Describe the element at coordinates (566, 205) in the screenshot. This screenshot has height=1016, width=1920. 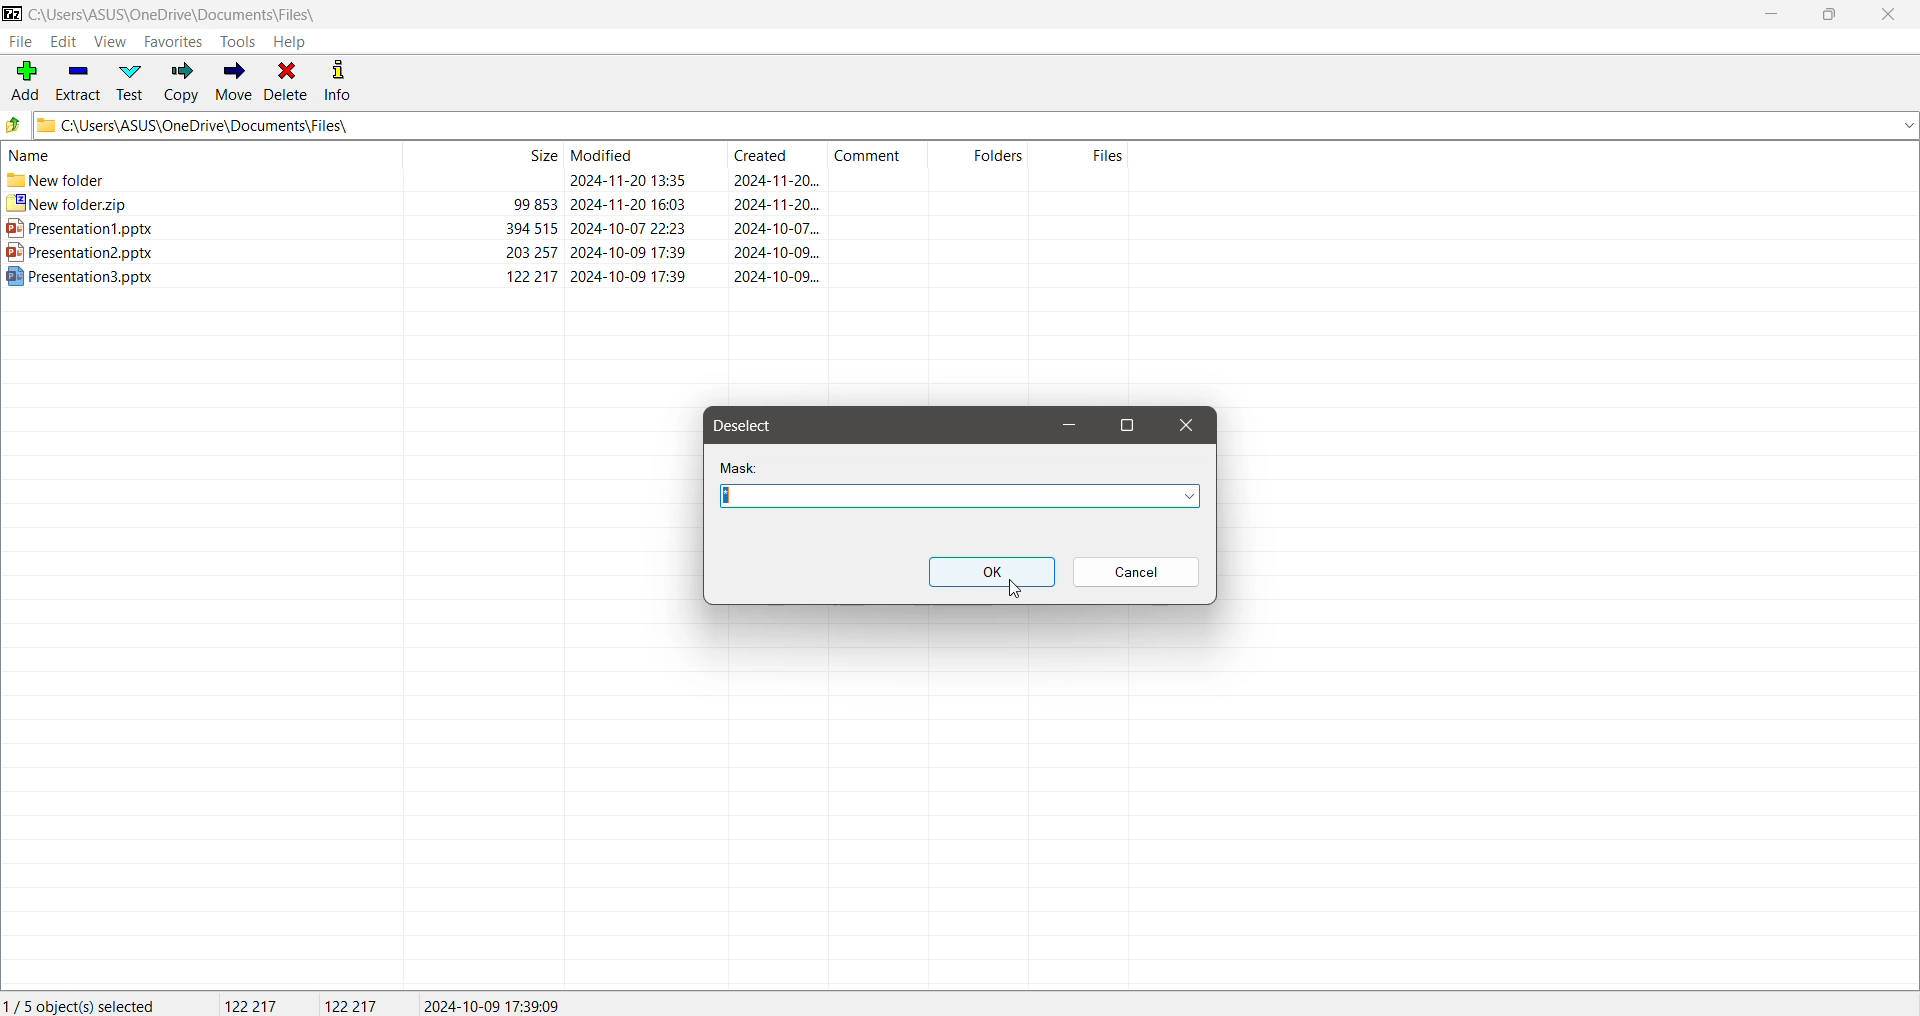
I see `zip folder` at that location.